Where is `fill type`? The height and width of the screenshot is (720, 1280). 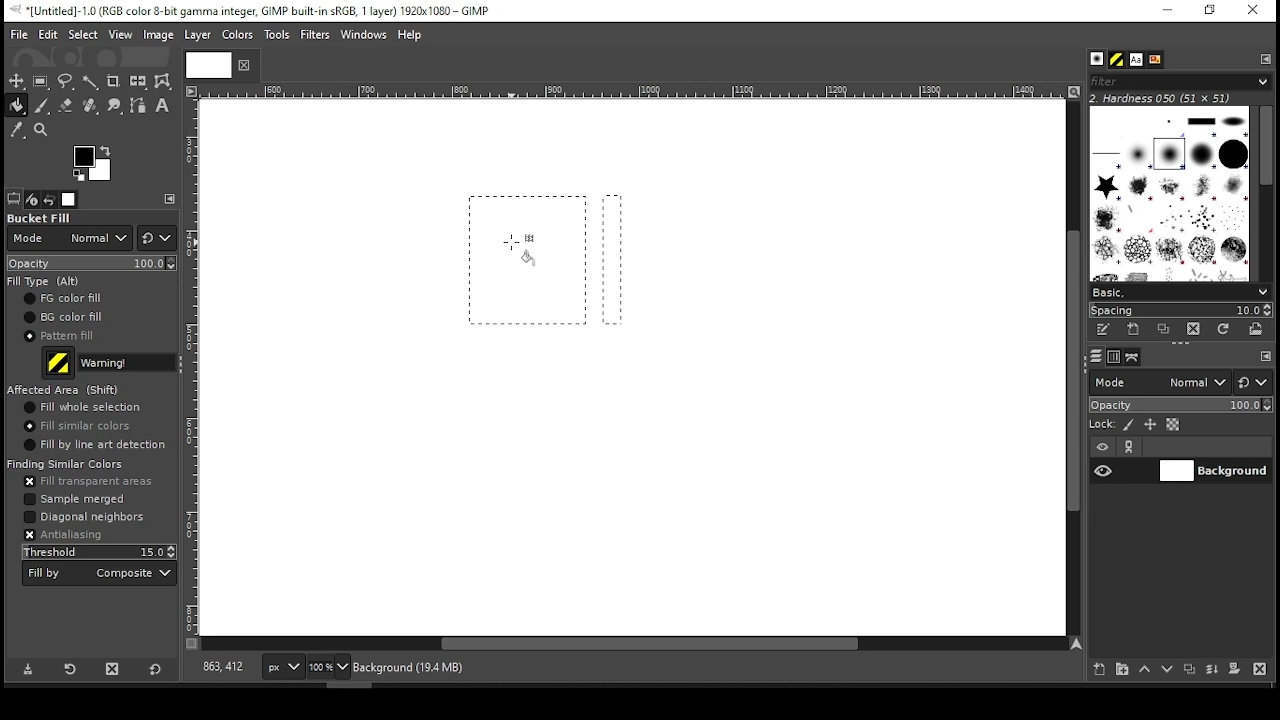 fill type is located at coordinates (128, 362).